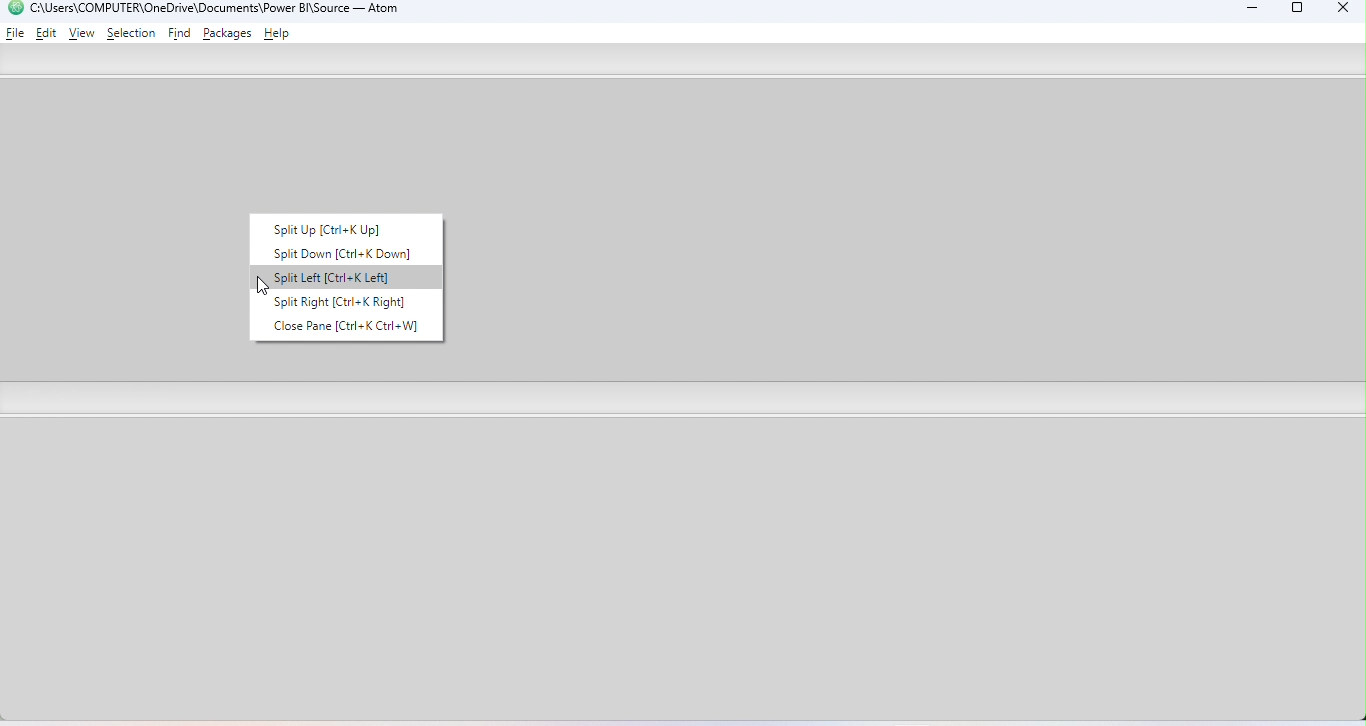  I want to click on Pane 2, so click(685, 573).